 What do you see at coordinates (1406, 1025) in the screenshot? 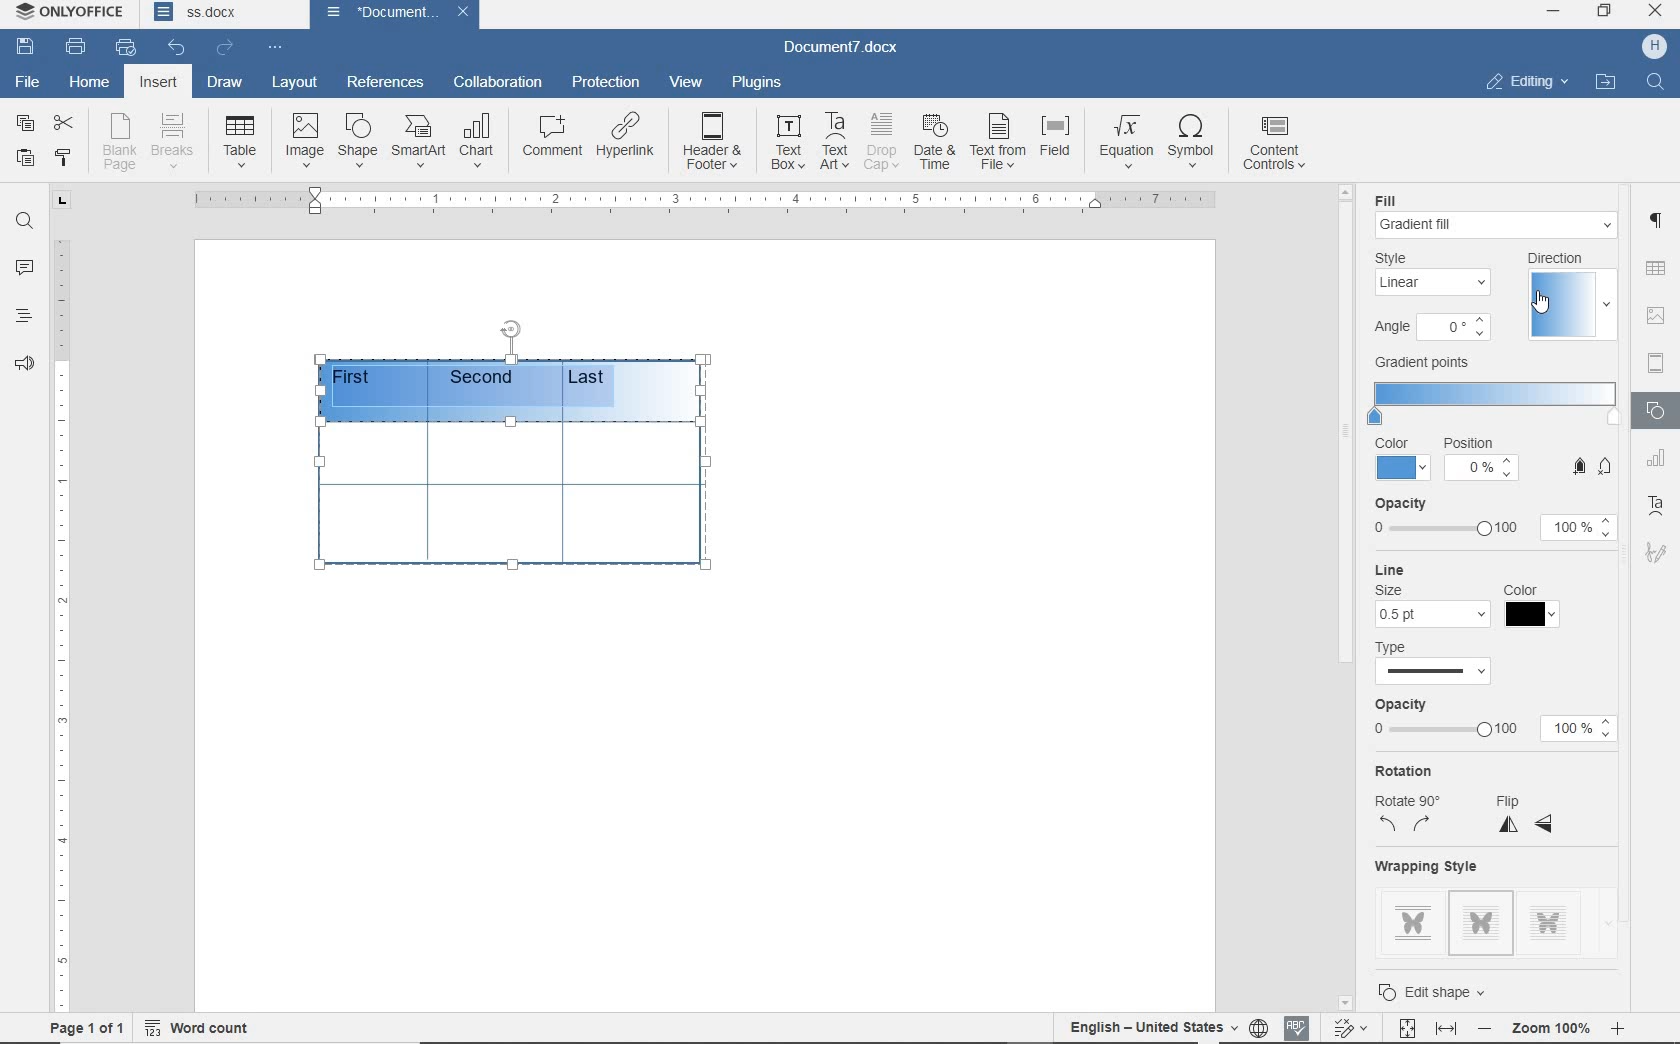
I see `fit to page` at bounding box center [1406, 1025].